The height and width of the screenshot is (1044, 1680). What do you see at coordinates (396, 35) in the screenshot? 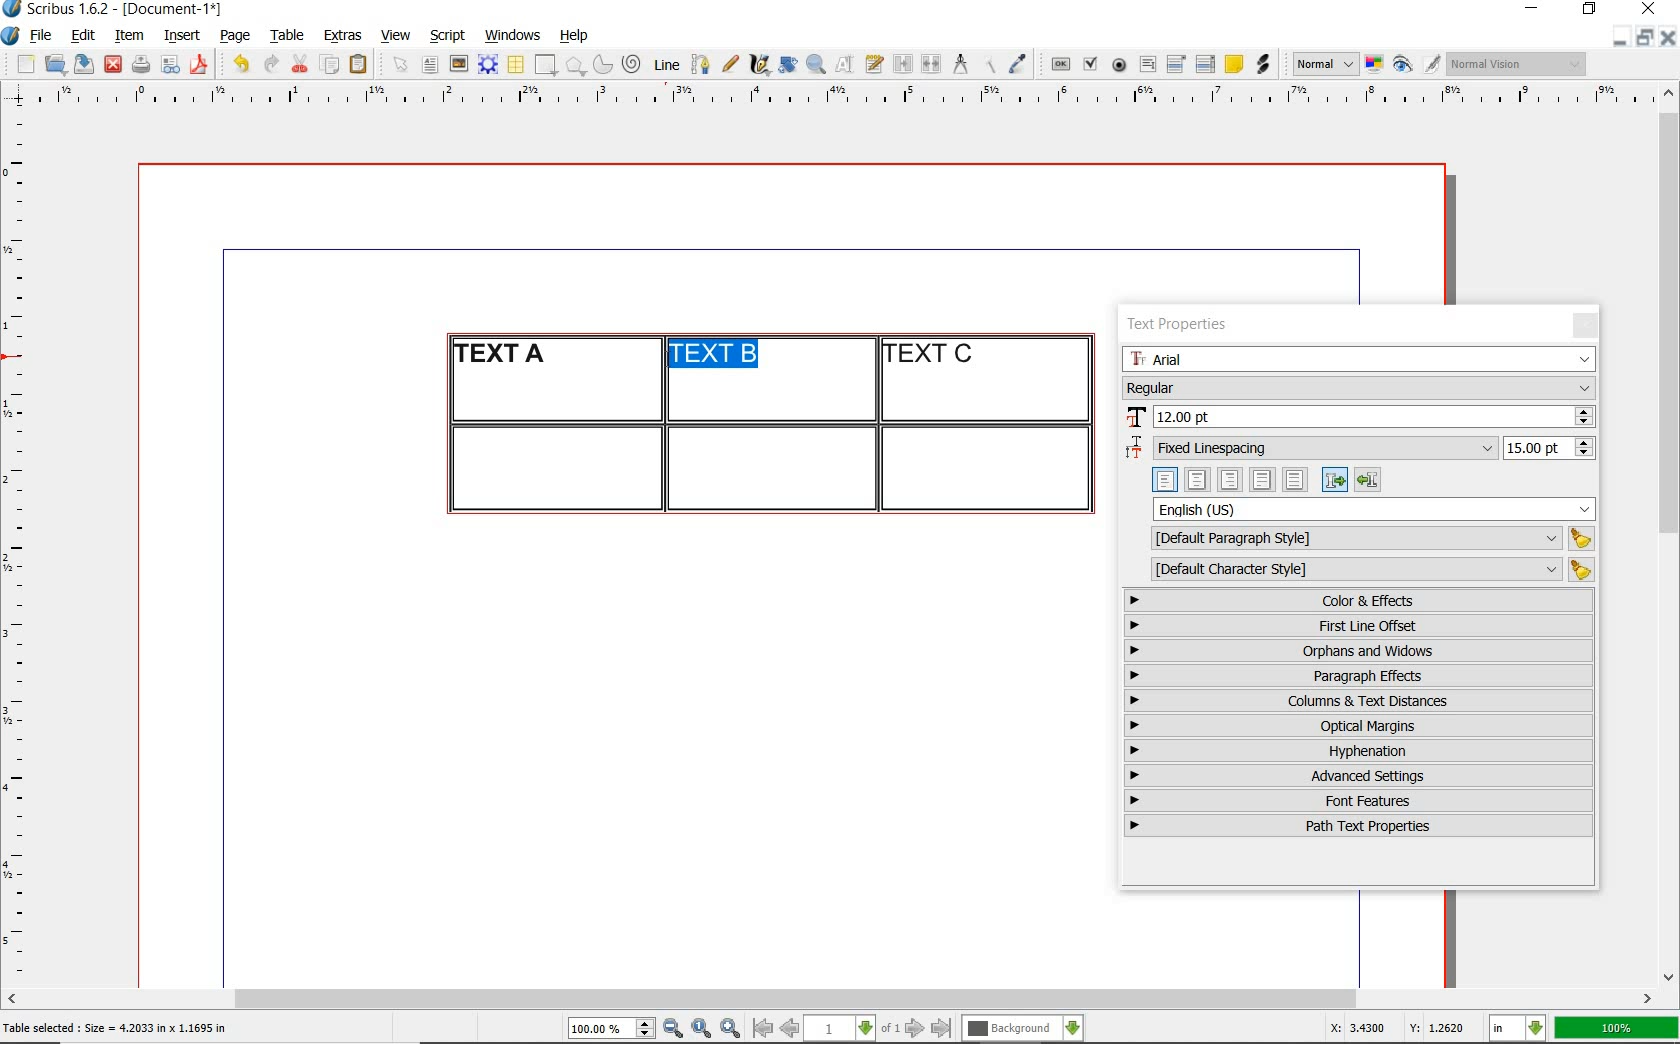
I see `view` at bounding box center [396, 35].